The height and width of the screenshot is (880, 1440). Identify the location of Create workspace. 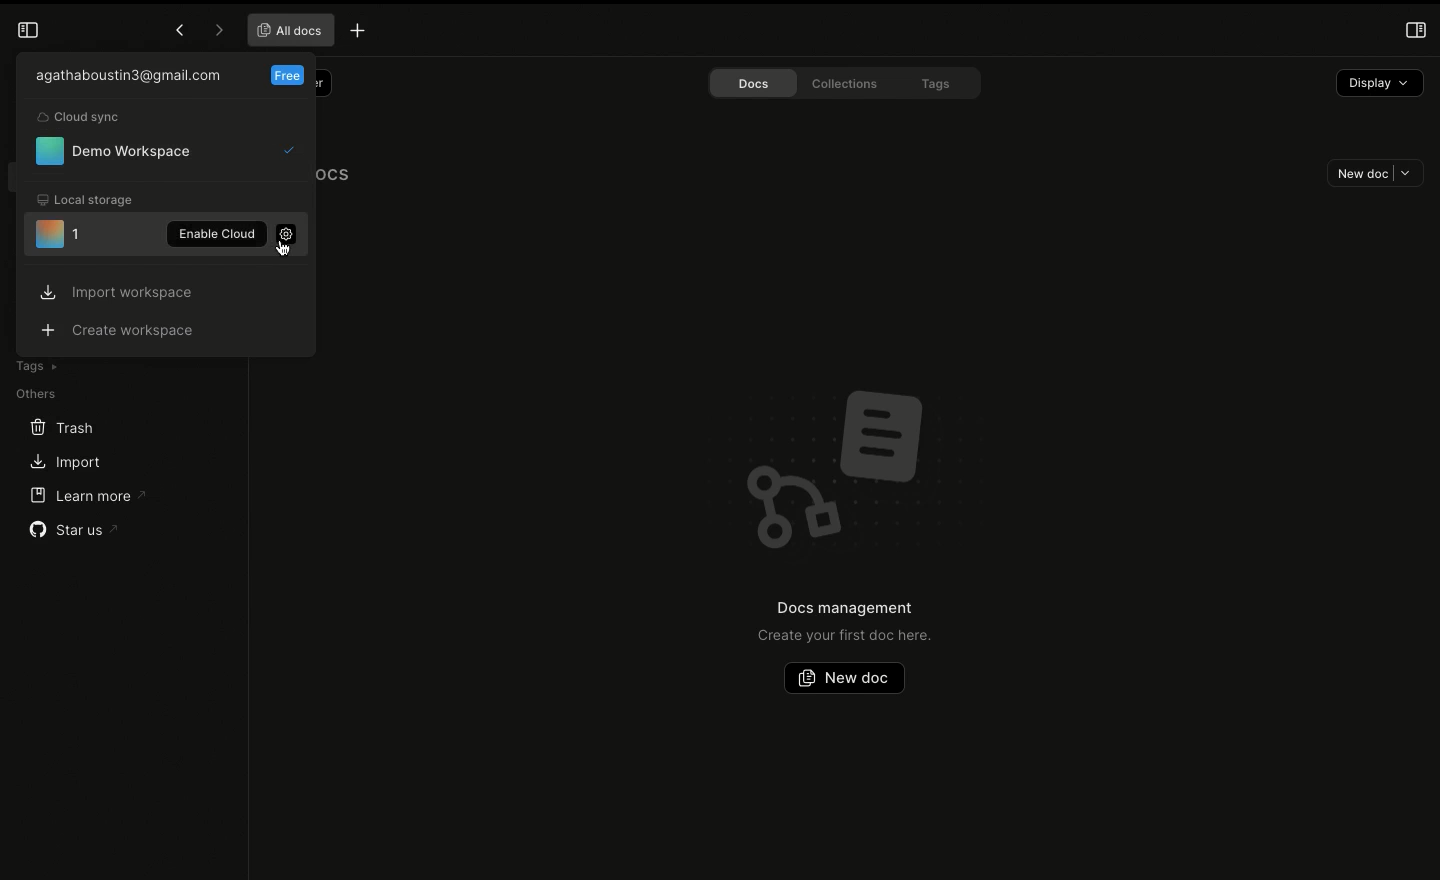
(124, 331).